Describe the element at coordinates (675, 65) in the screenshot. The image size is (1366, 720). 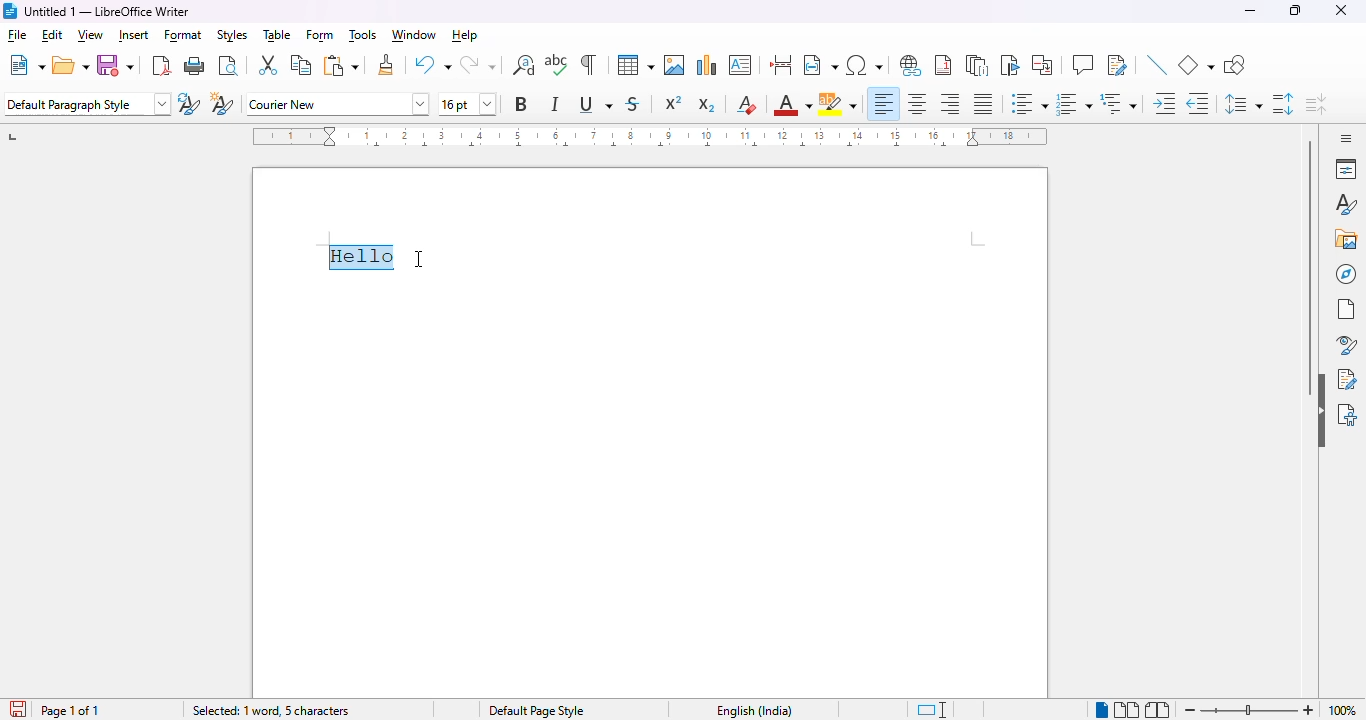
I see `insert image` at that location.